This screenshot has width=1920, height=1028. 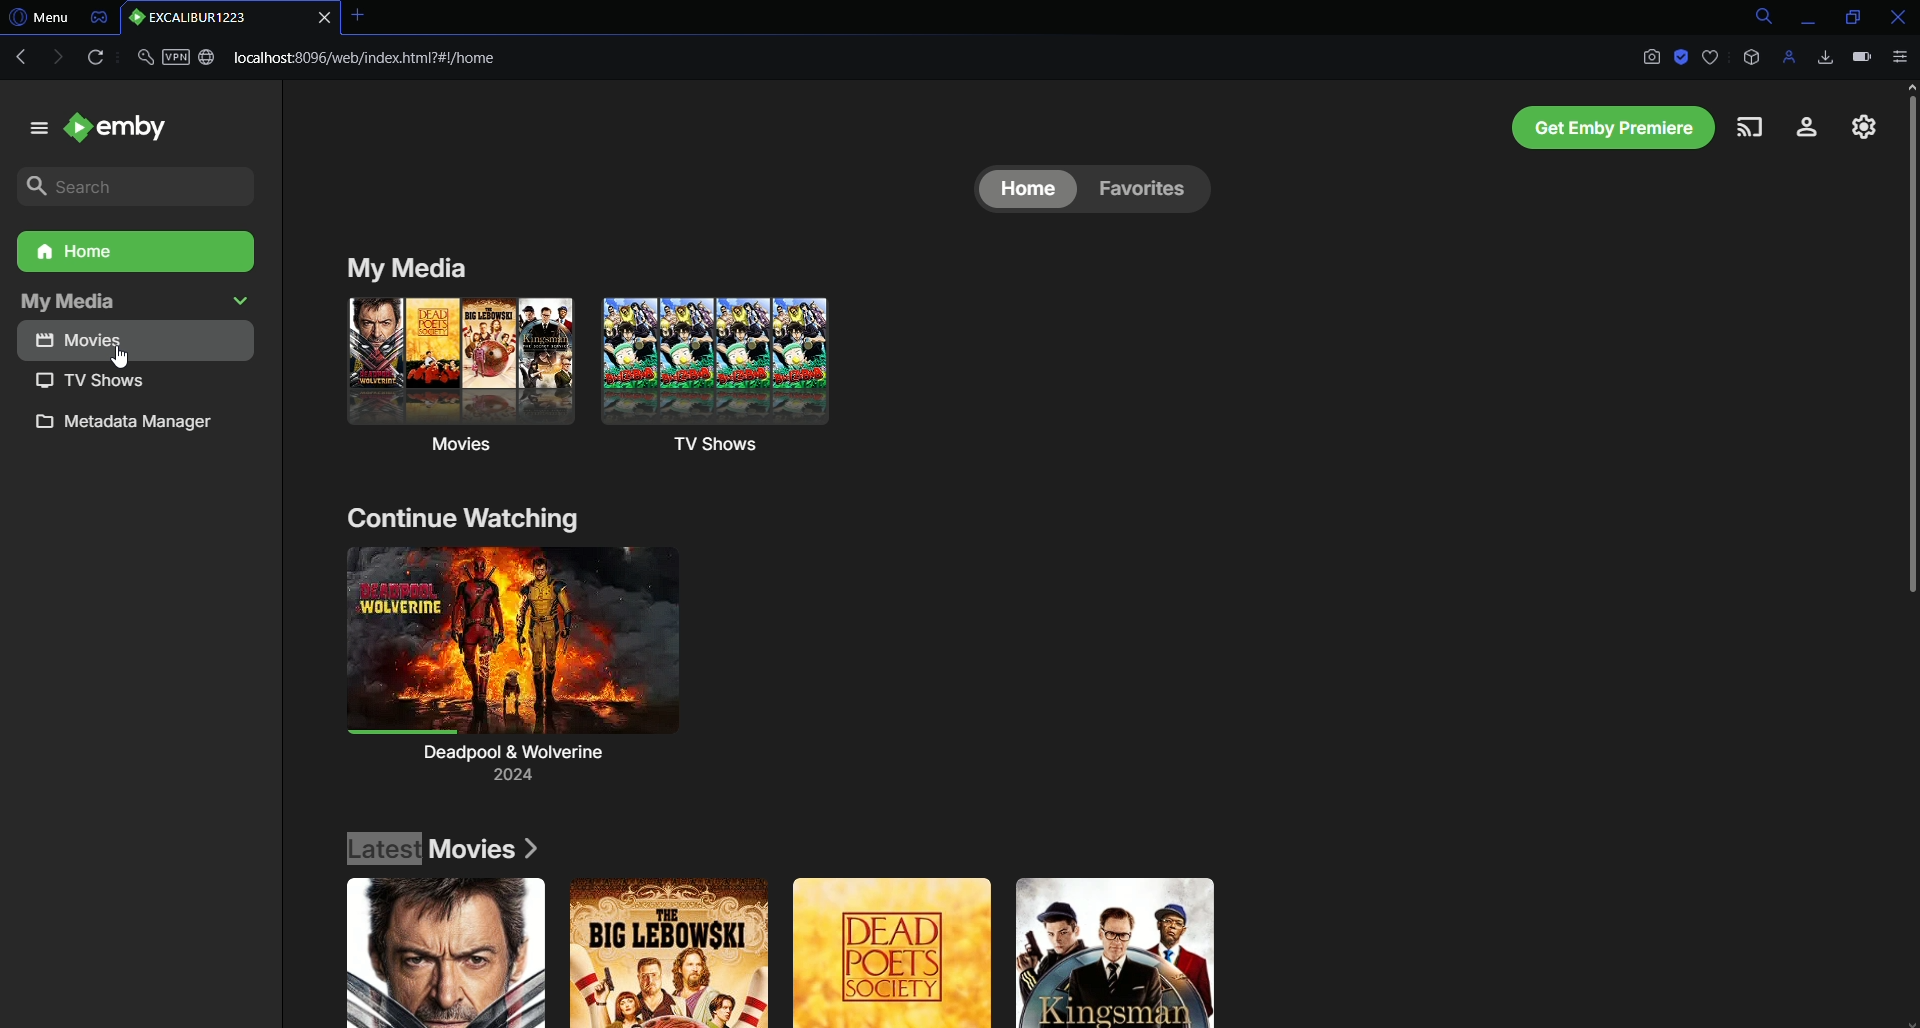 I want to click on Adblock, so click(x=1682, y=57).